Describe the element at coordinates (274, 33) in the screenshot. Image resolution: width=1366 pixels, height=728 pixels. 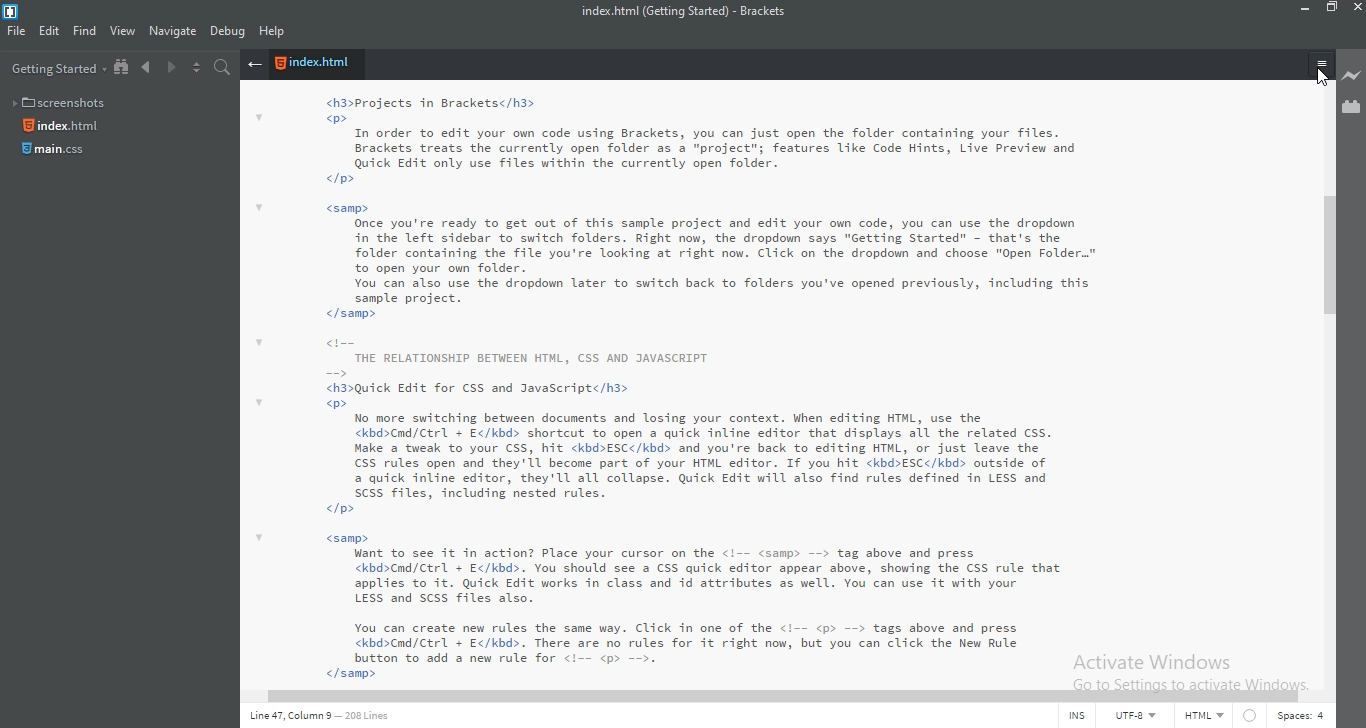
I see `Help` at that location.